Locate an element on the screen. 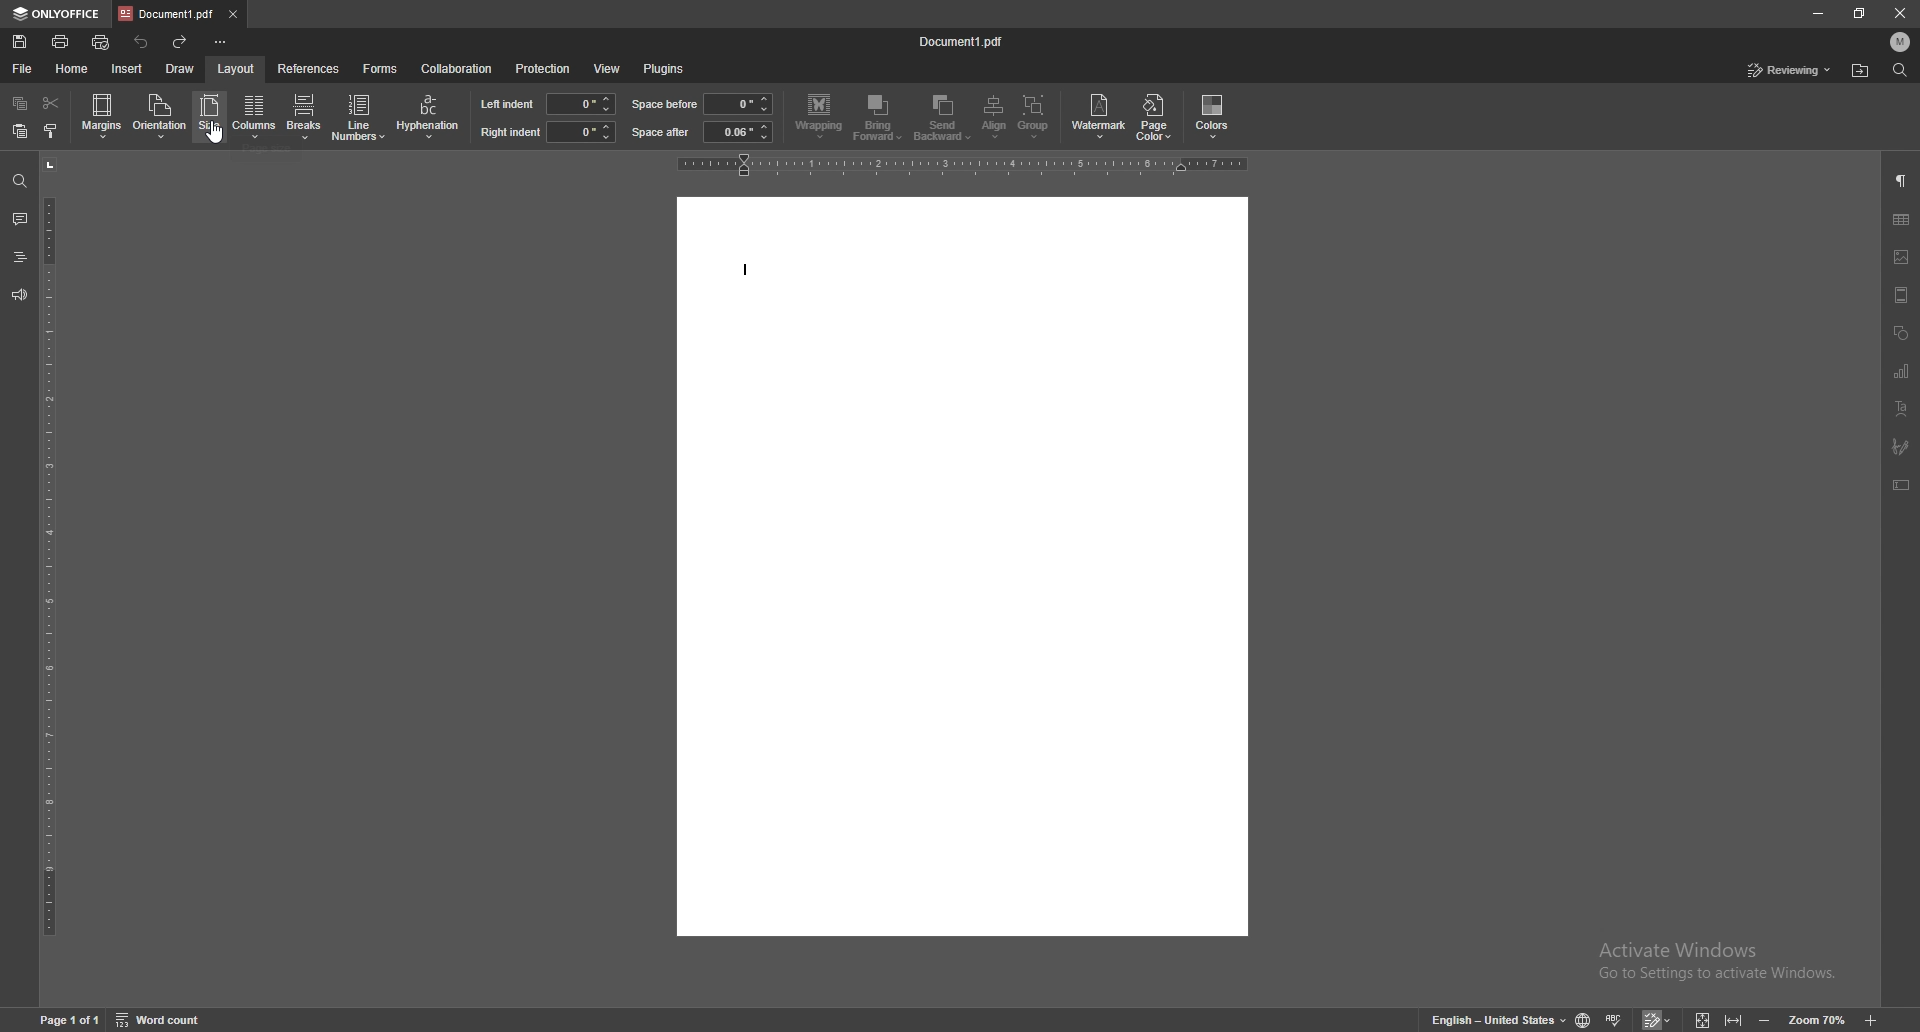 This screenshot has width=1920, height=1032. right indent is located at coordinates (509, 133).